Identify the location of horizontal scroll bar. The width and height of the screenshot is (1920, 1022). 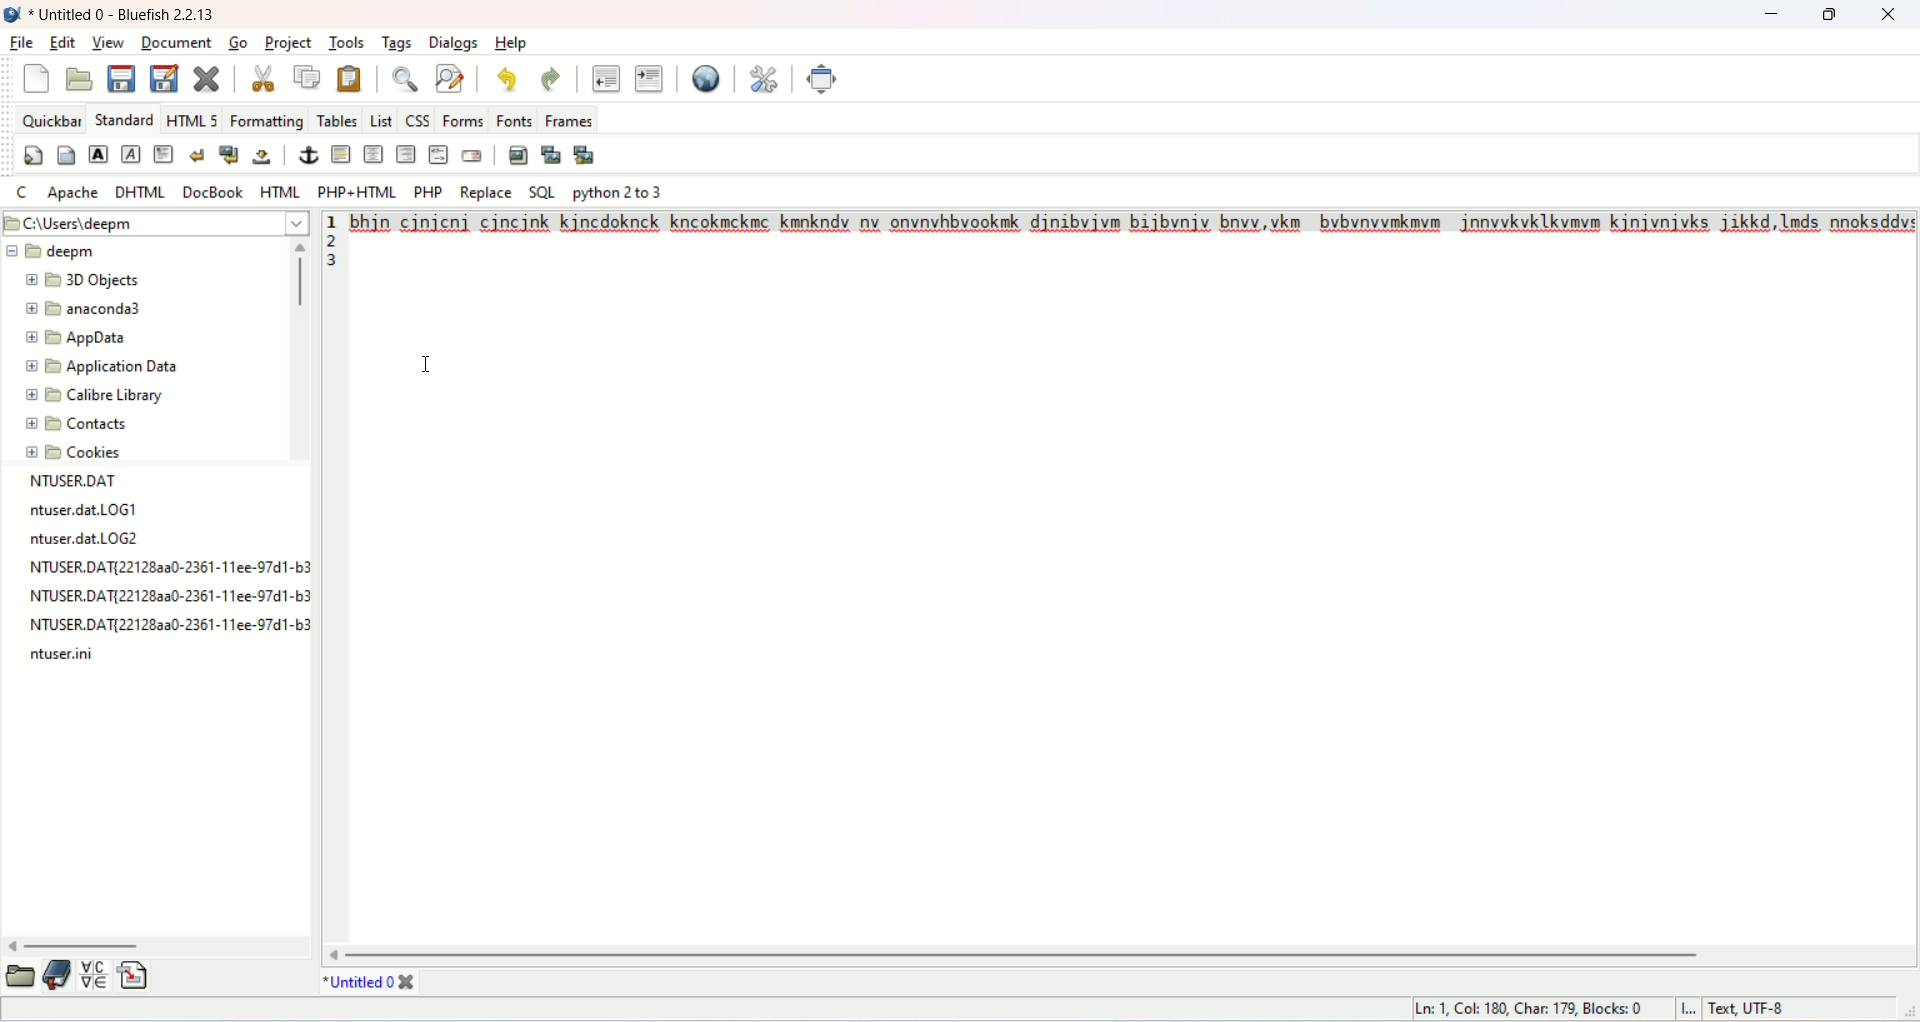
(157, 946).